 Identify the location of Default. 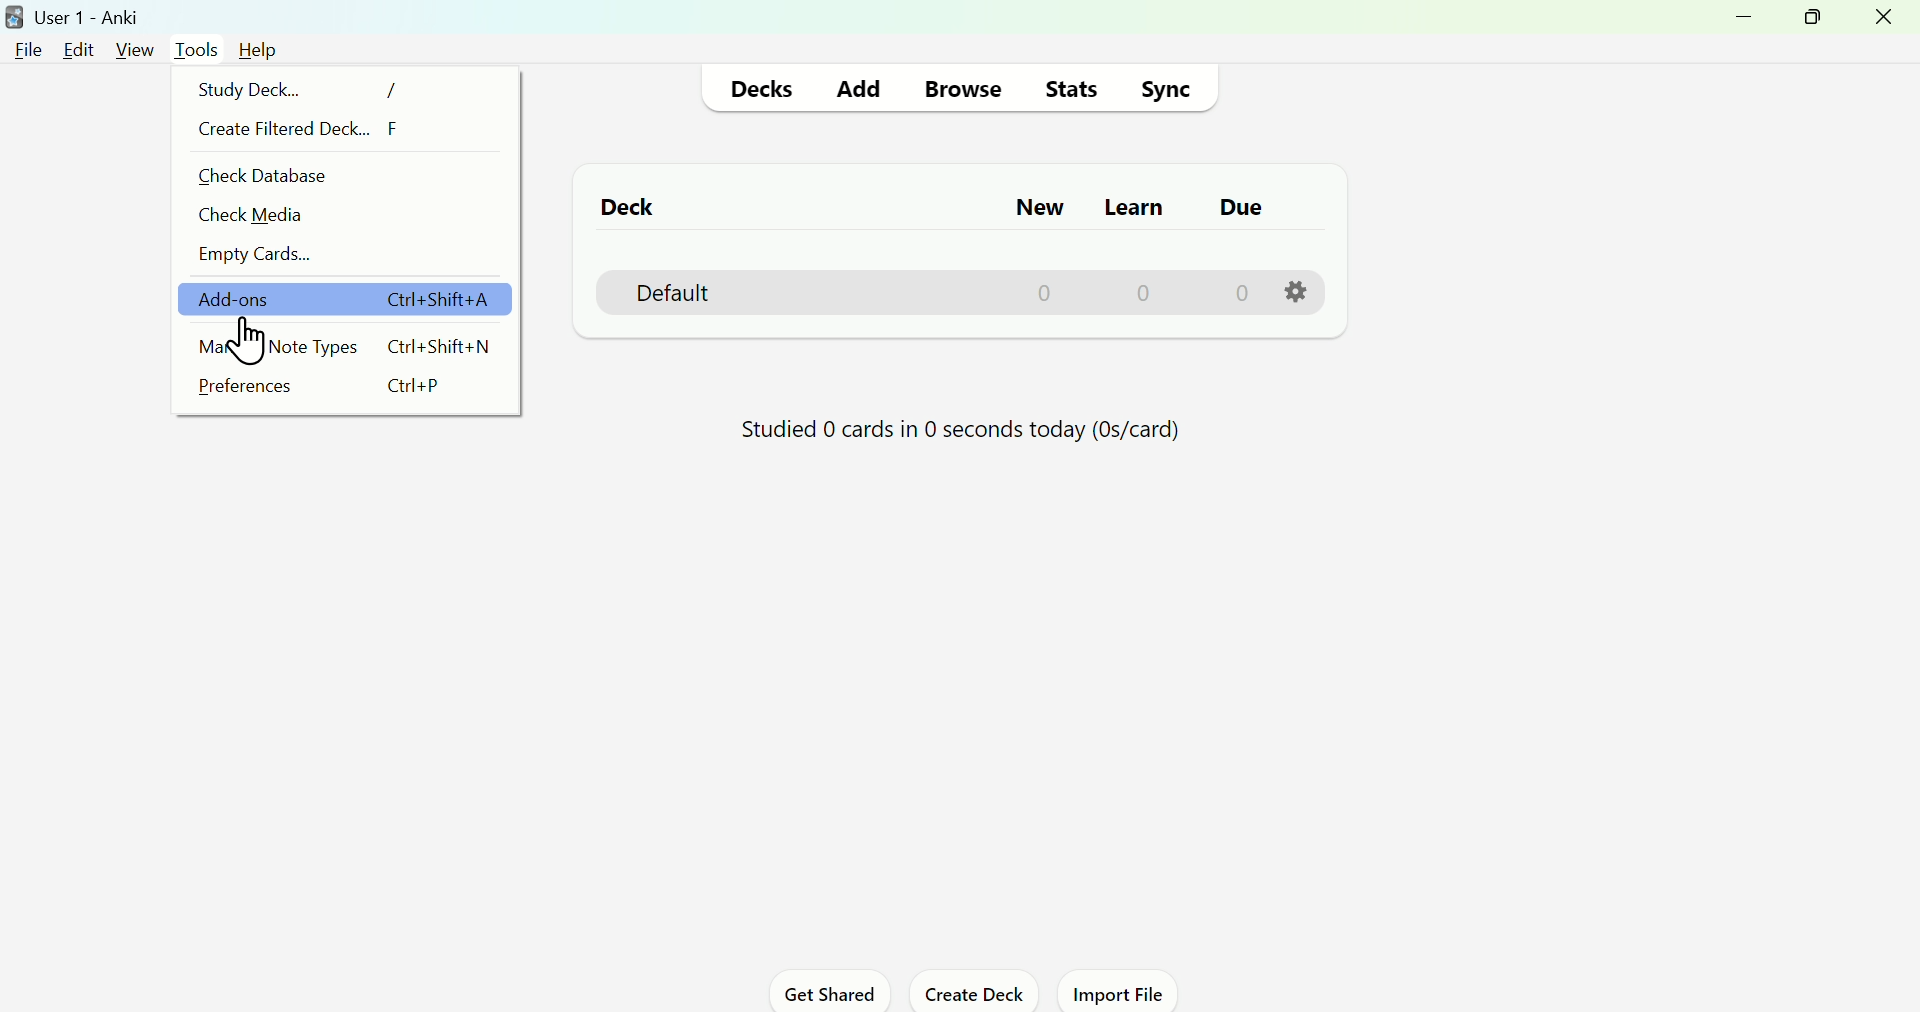
(664, 291).